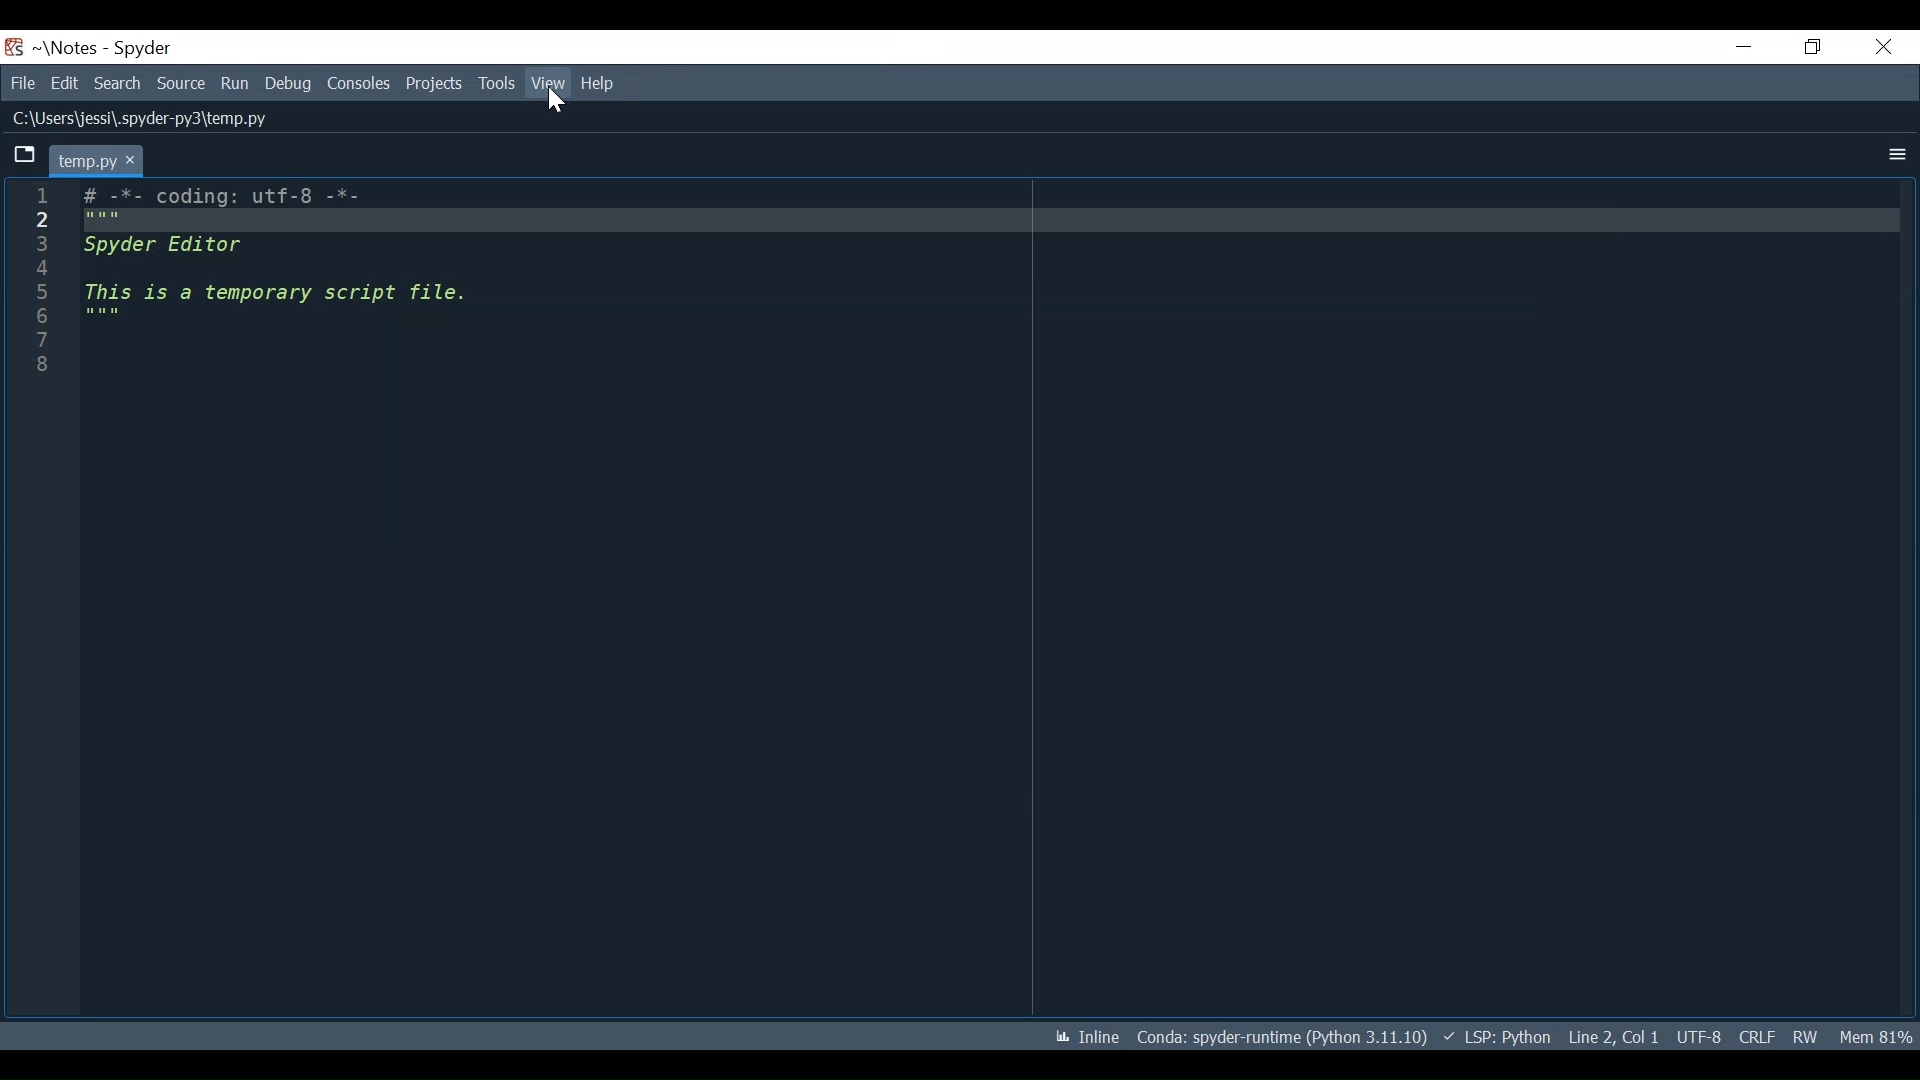 Image resolution: width=1920 pixels, height=1080 pixels. Describe the element at coordinates (144, 49) in the screenshot. I see `Spyder ` at that location.